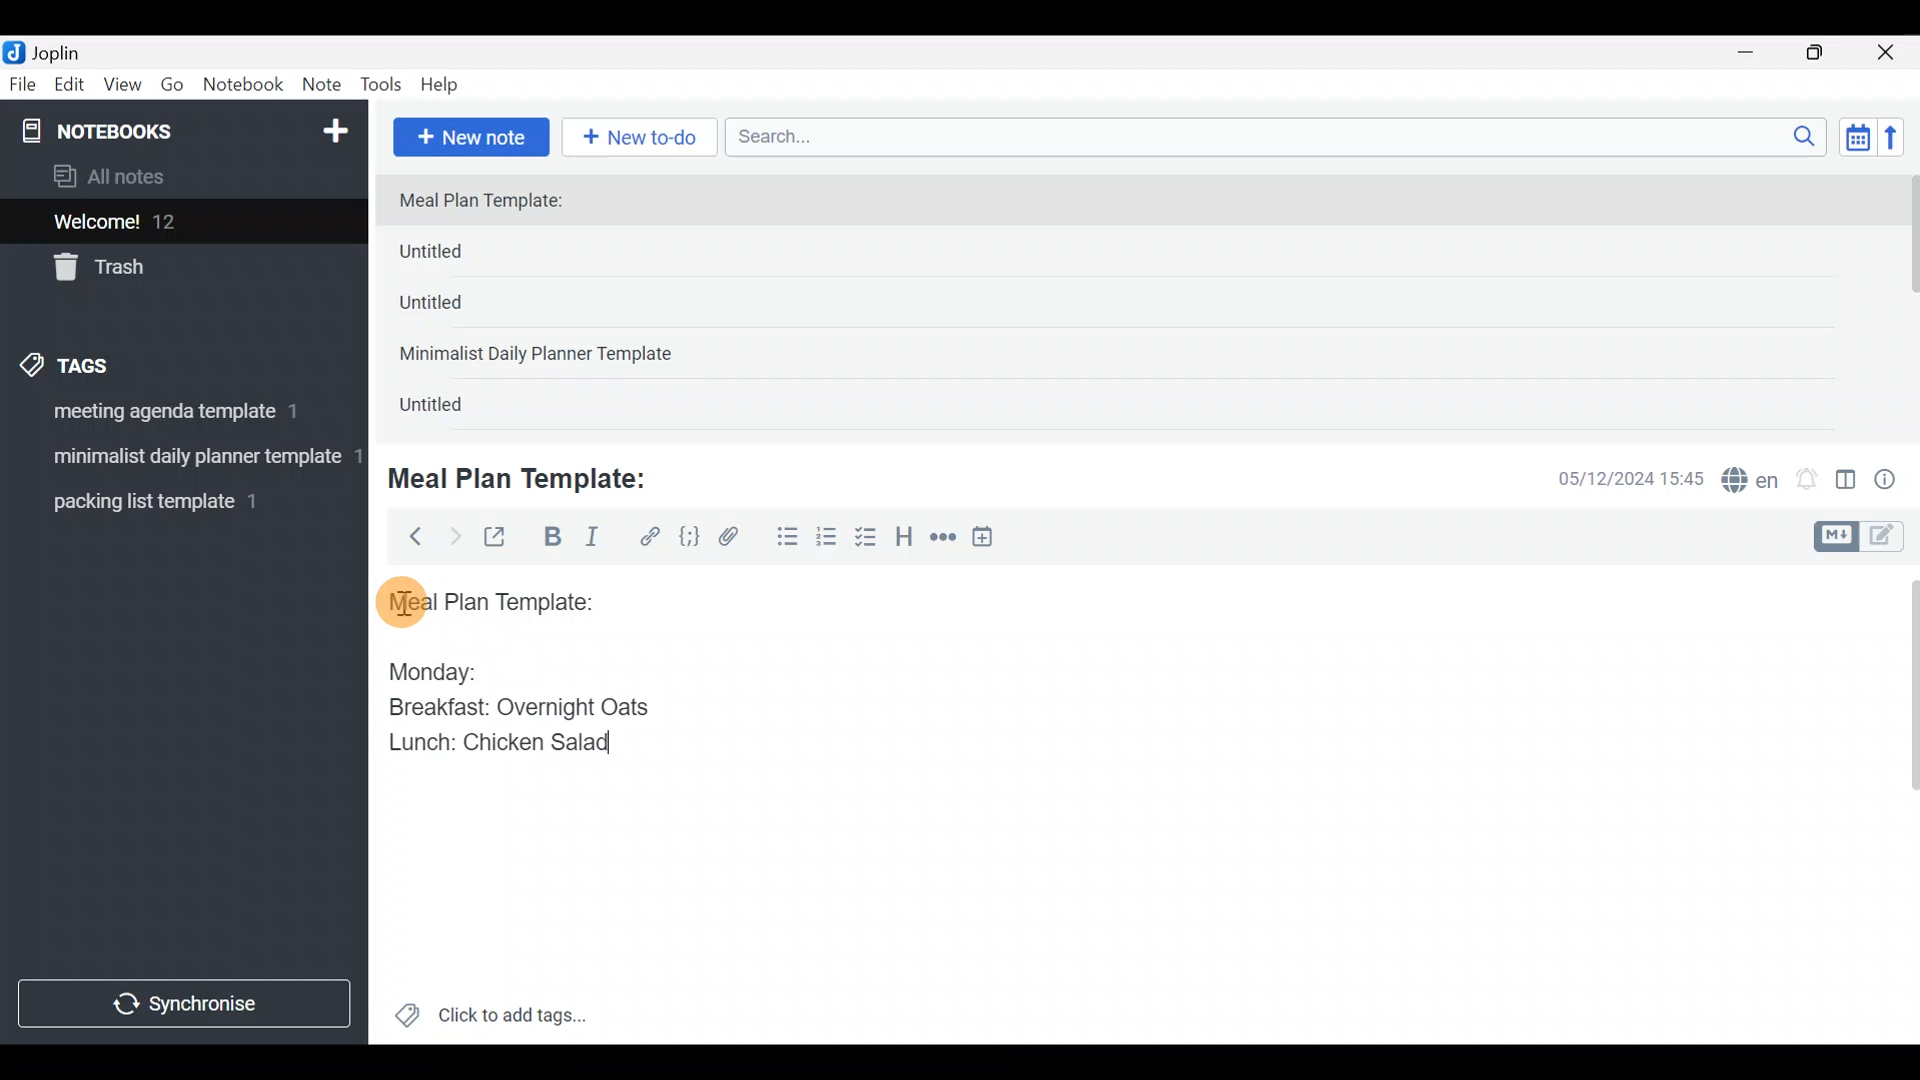 This screenshot has height=1080, width=1920. I want to click on Meal Plan Template:, so click(530, 476).